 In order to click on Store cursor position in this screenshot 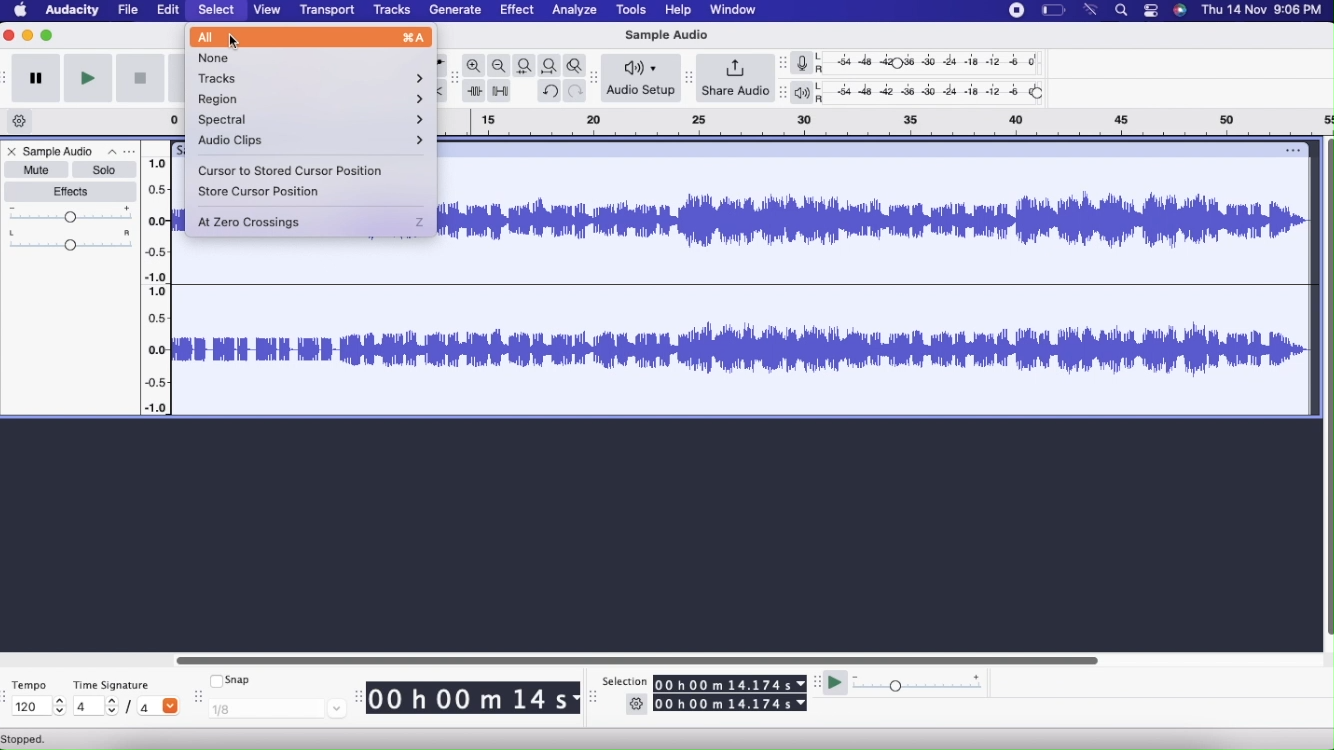, I will do `click(260, 193)`.